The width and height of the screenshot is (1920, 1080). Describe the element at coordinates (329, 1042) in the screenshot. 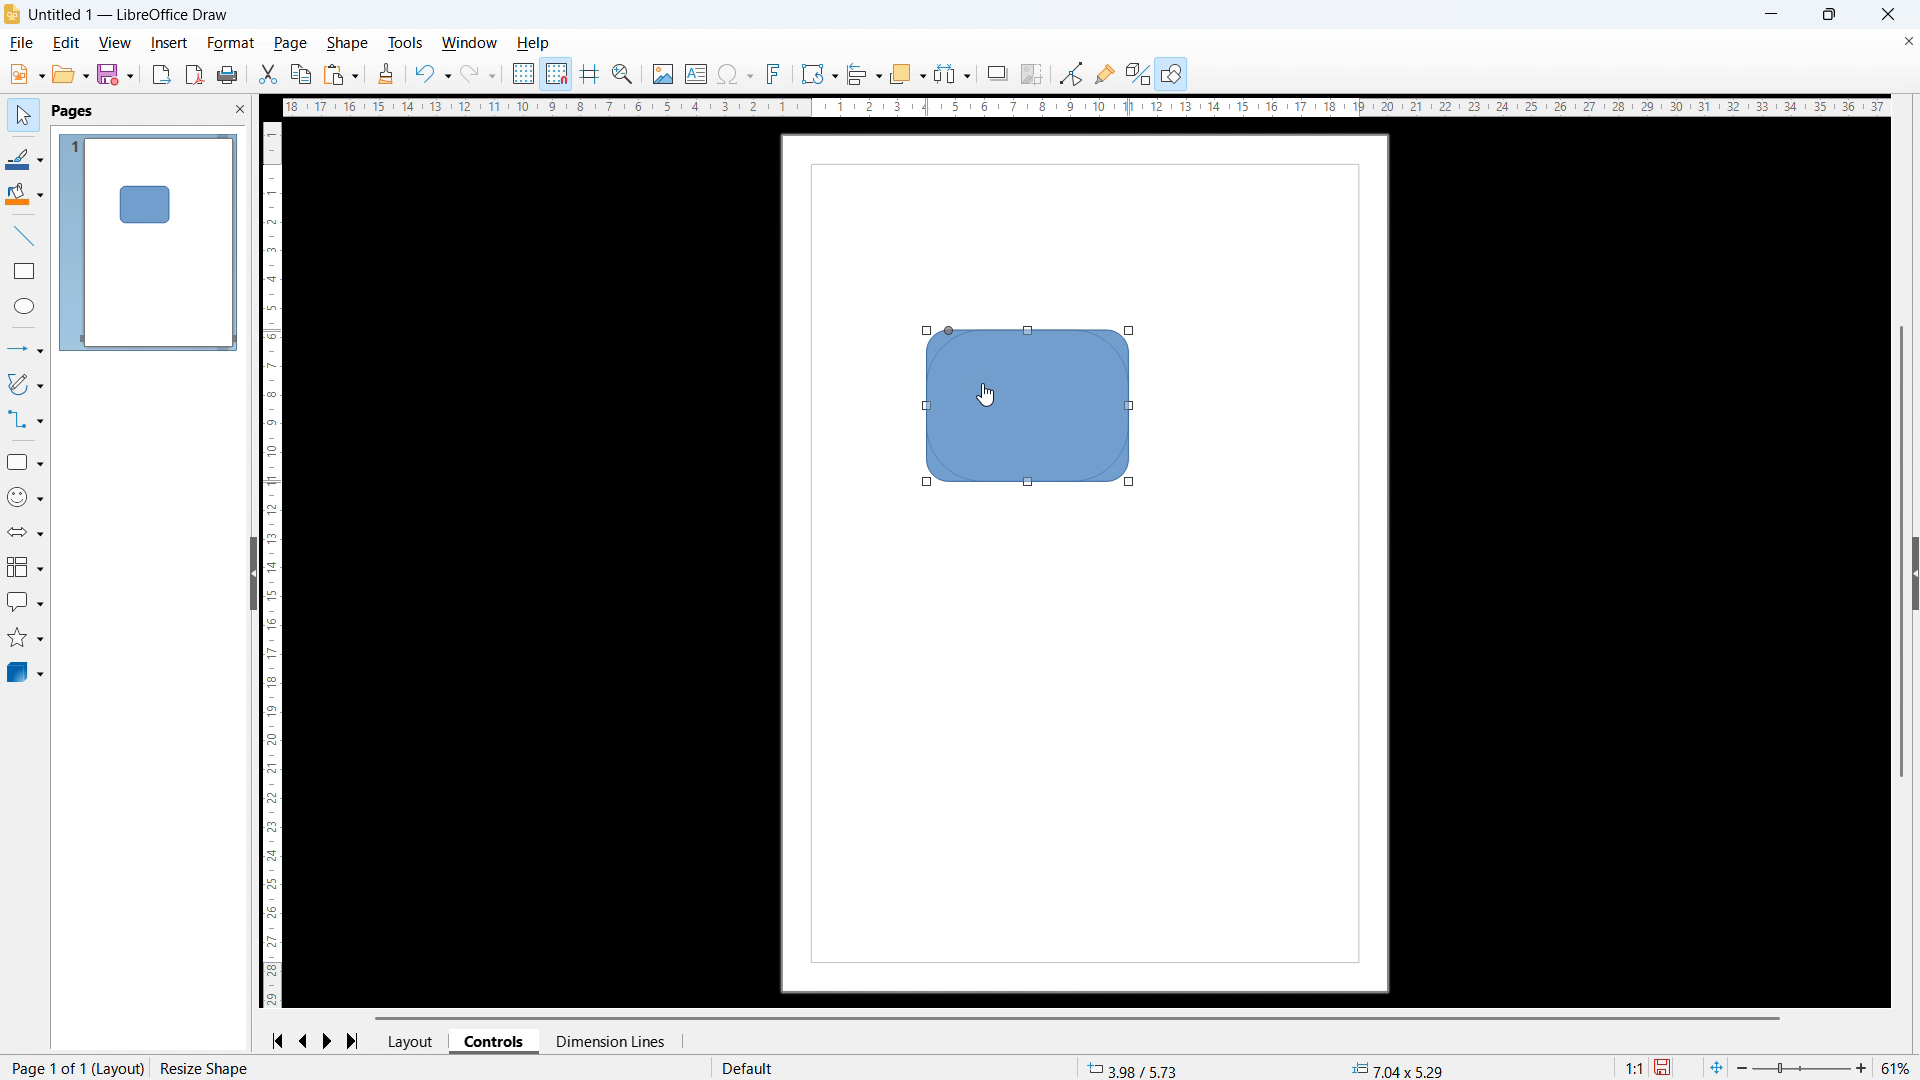

I see `Next page ` at that location.